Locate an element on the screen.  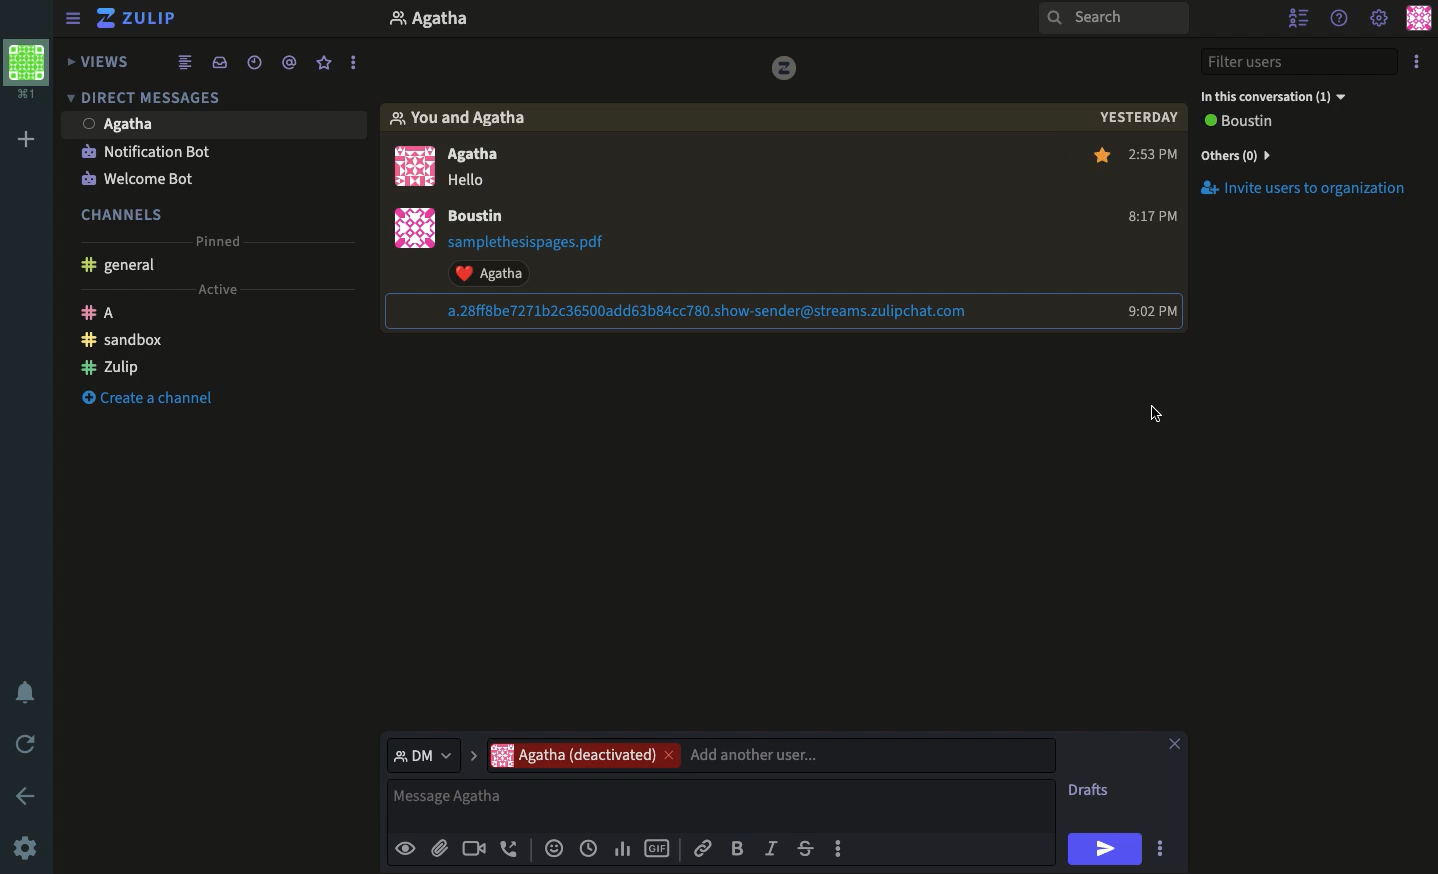
DMs is located at coordinates (146, 94).